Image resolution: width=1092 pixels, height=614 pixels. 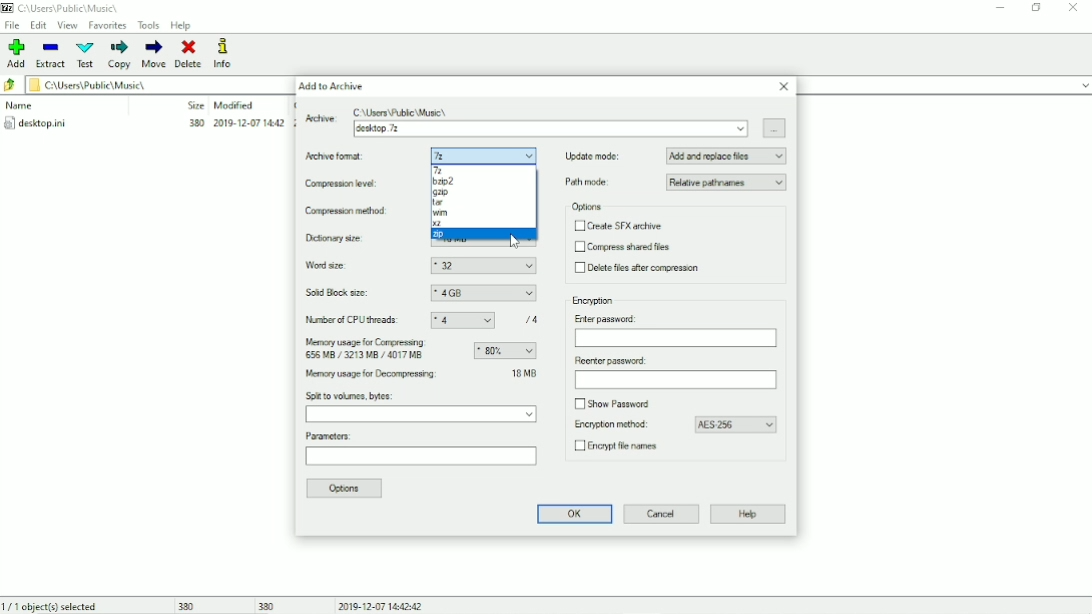 I want to click on Create SFX archive, so click(x=618, y=226).